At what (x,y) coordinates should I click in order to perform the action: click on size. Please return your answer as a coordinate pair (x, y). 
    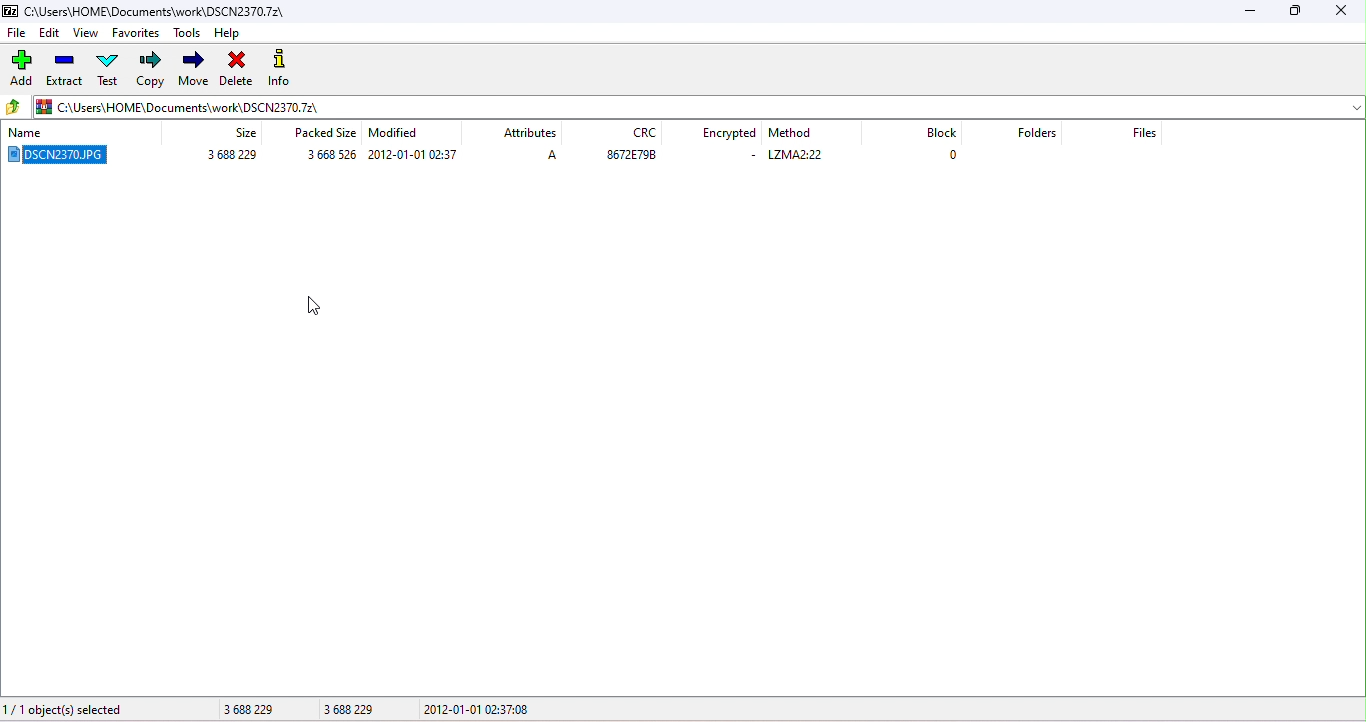
    Looking at the image, I should click on (313, 155).